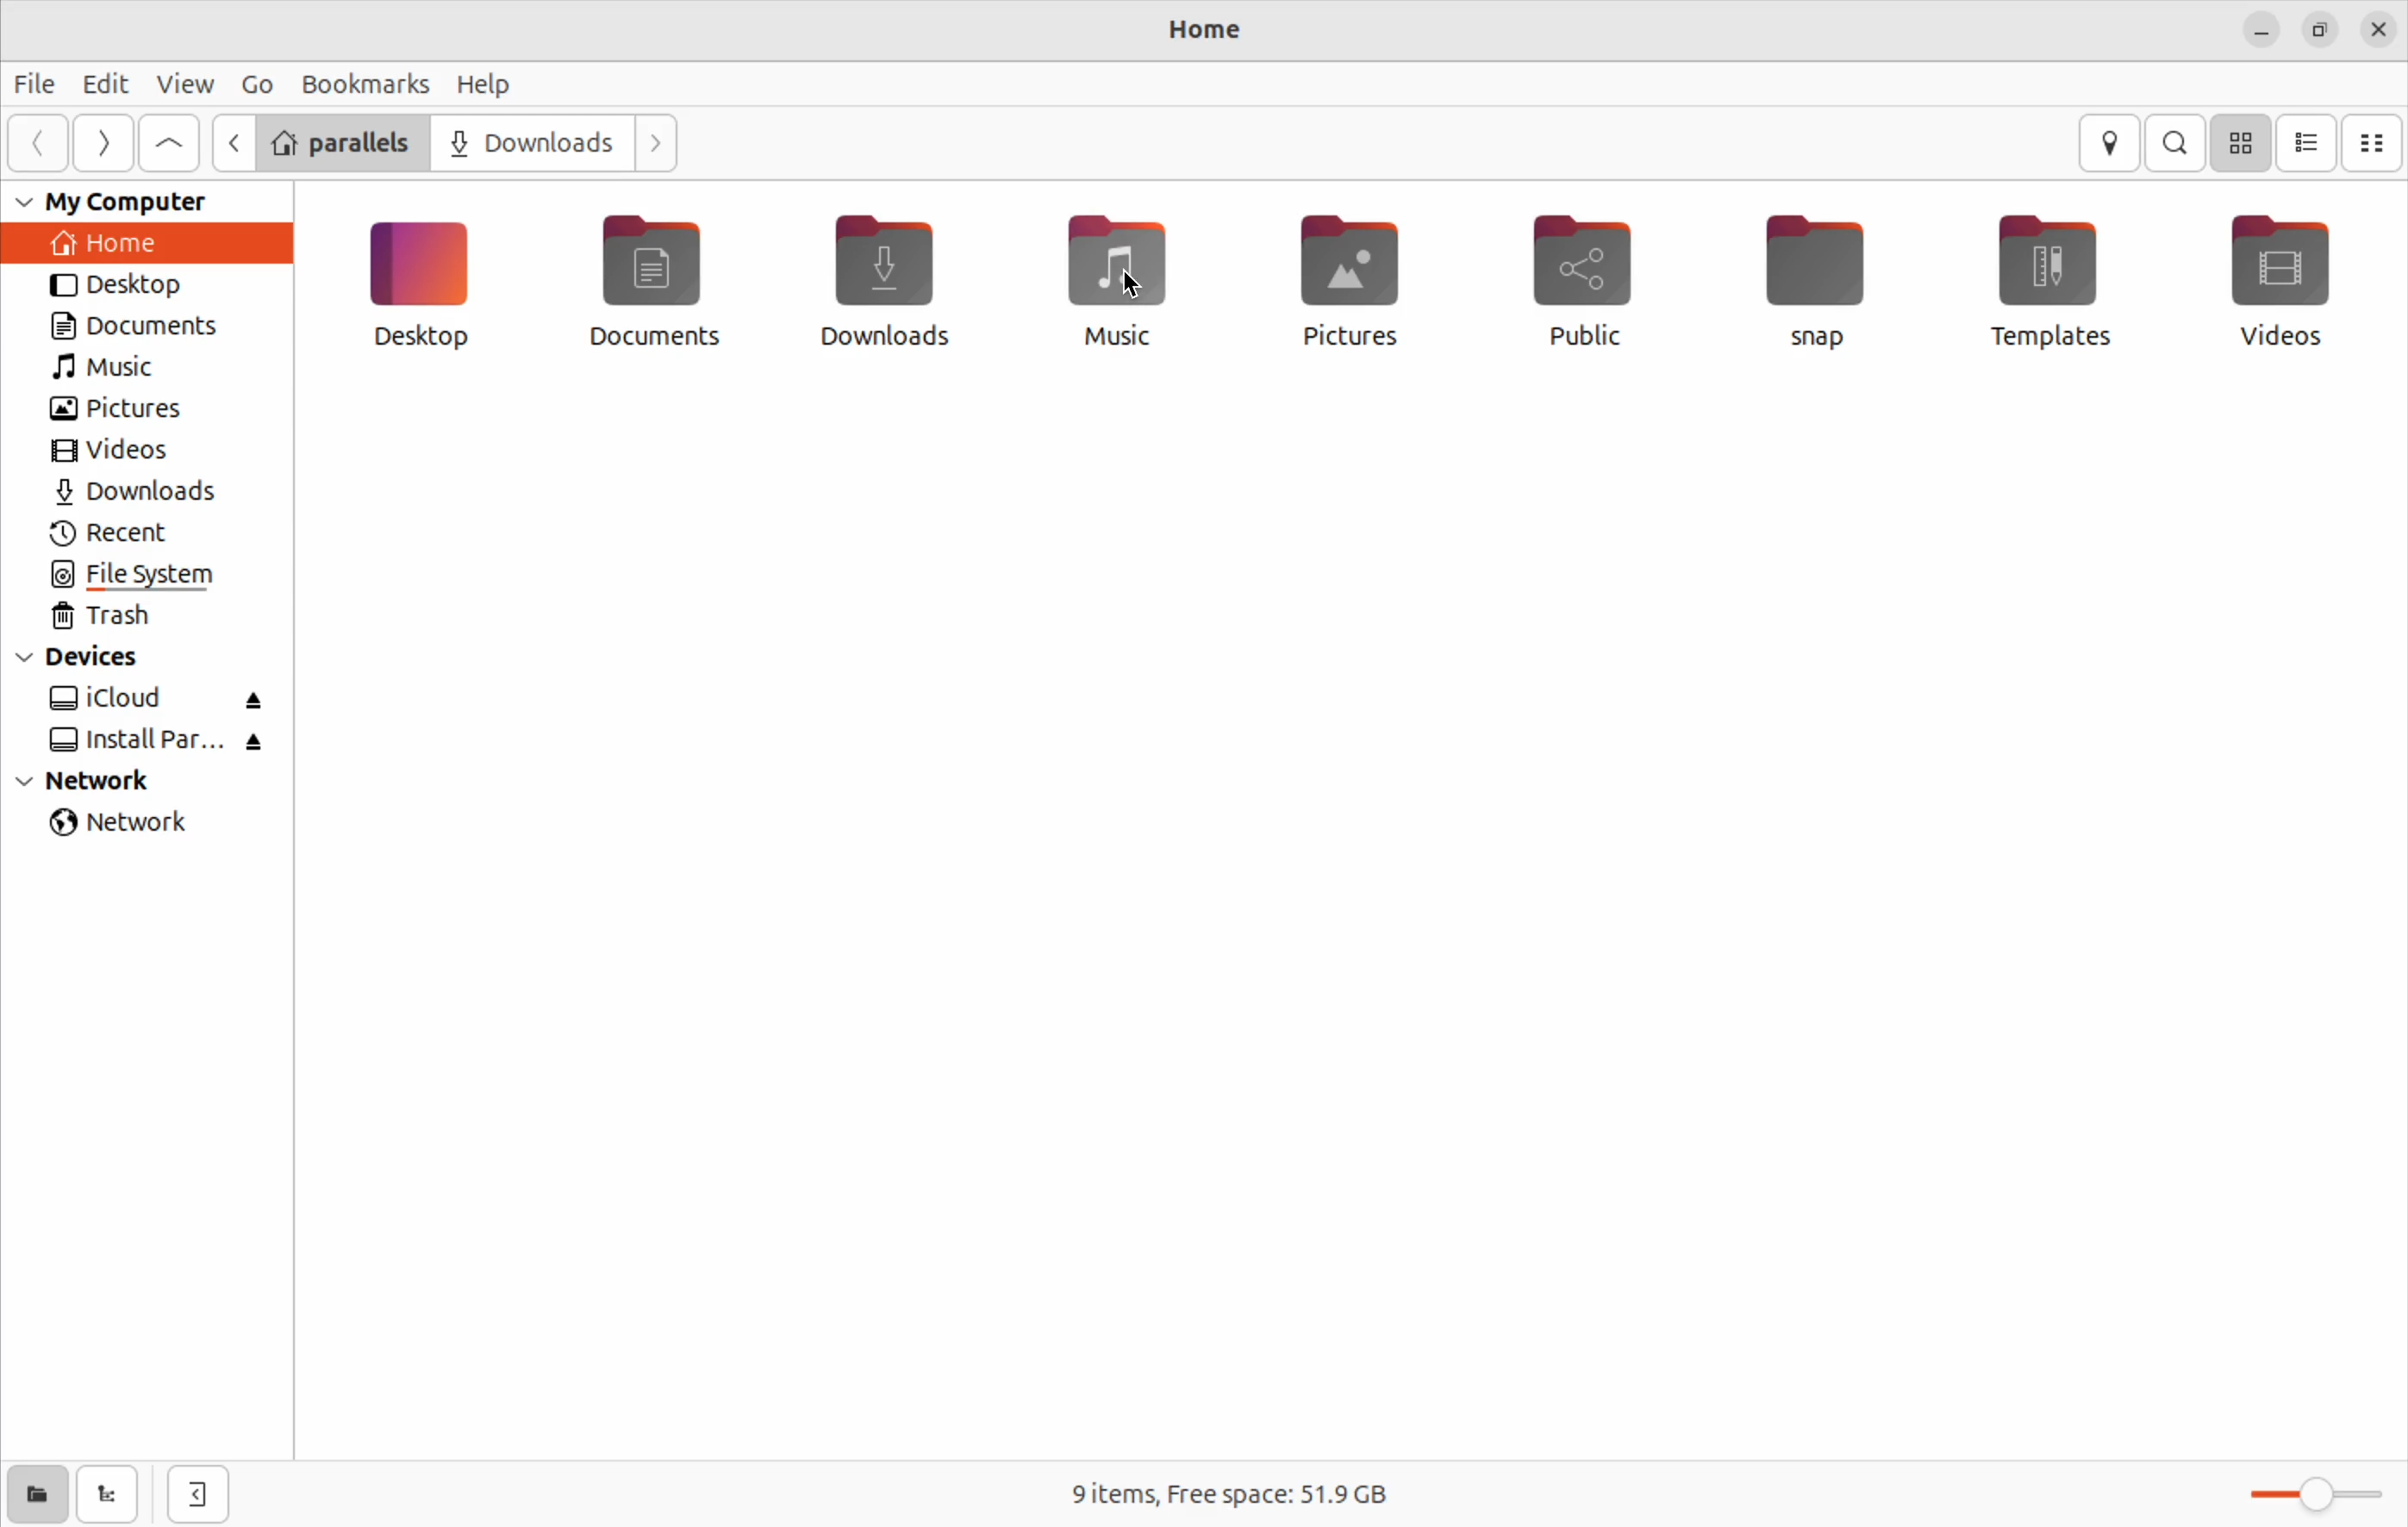 The image size is (2408, 1527). I want to click on devices, so click(94, 659).